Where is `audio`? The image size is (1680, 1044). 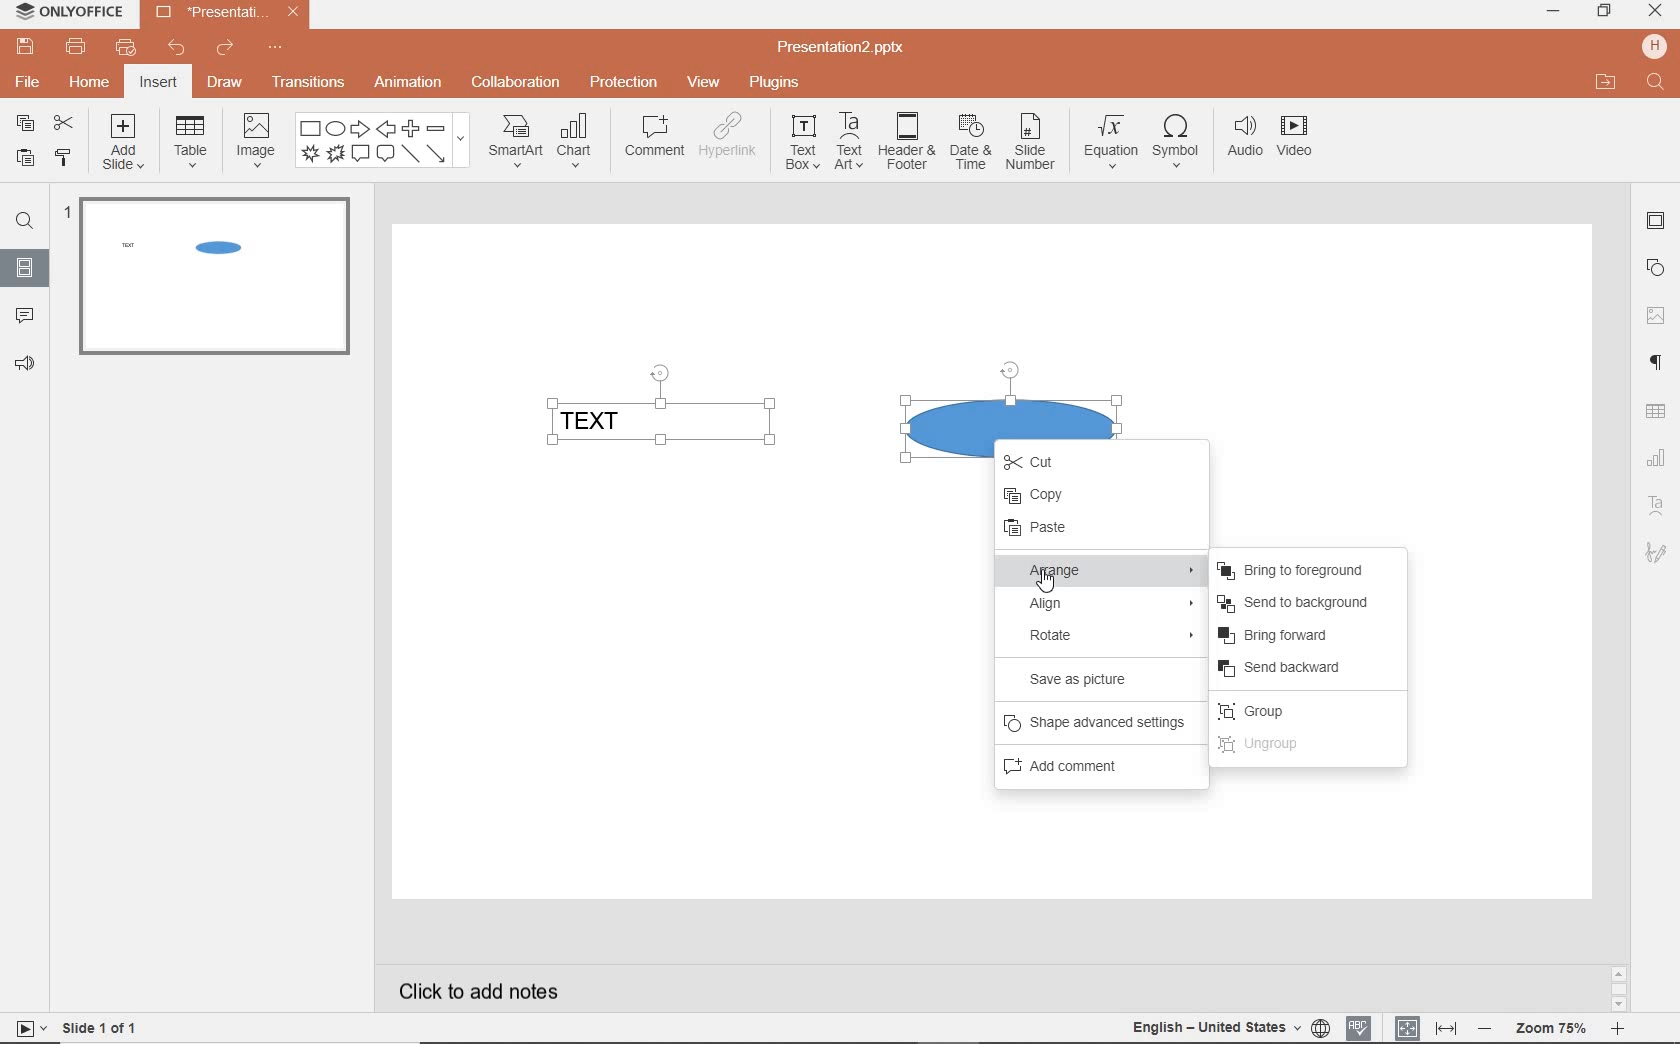 audio is located at coordinates (1241, 141).